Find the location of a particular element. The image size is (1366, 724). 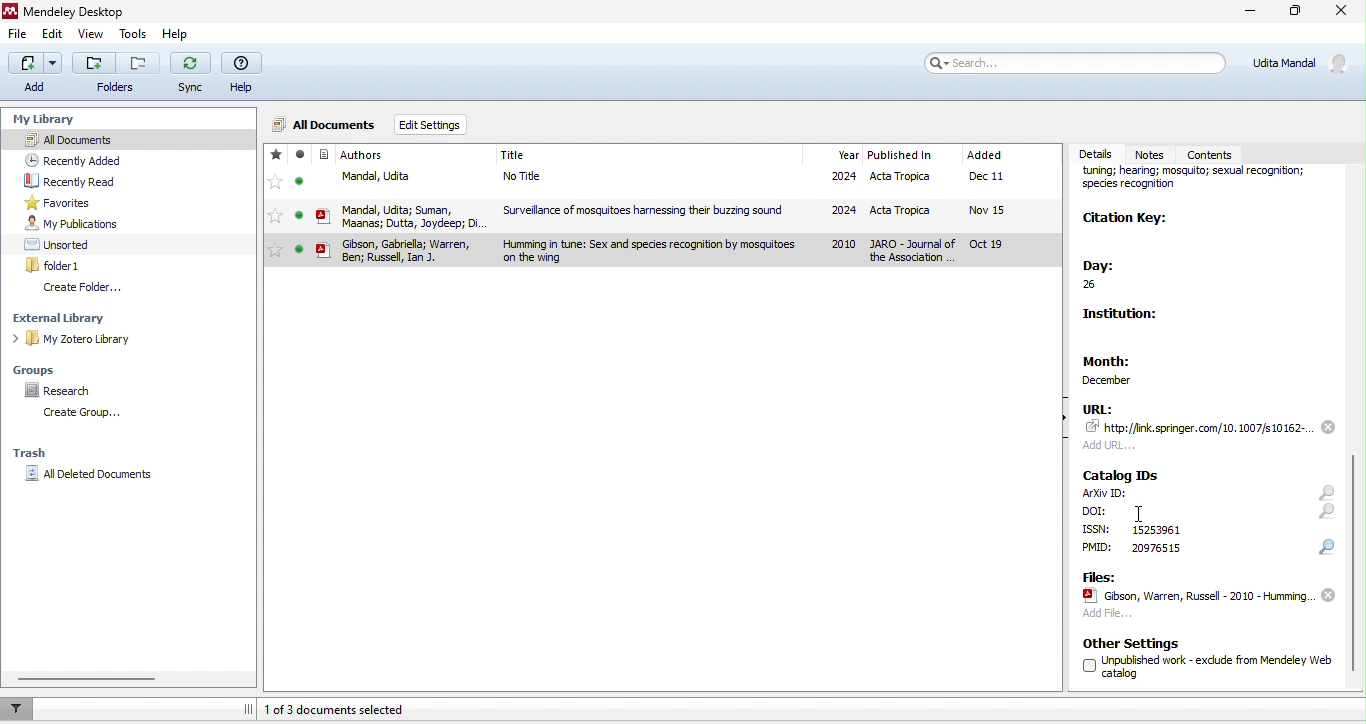

my zotero library is located at coordinates (76, 340).